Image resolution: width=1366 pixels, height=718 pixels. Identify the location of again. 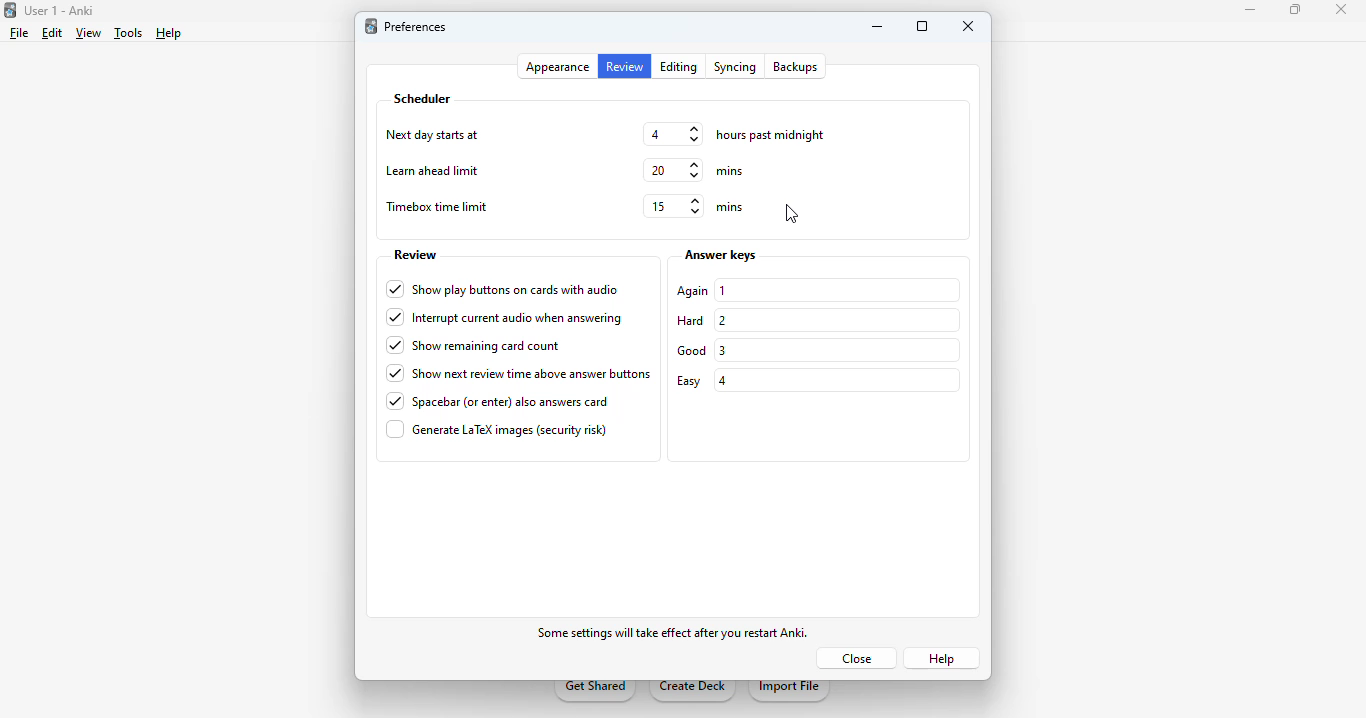
(693, 291).